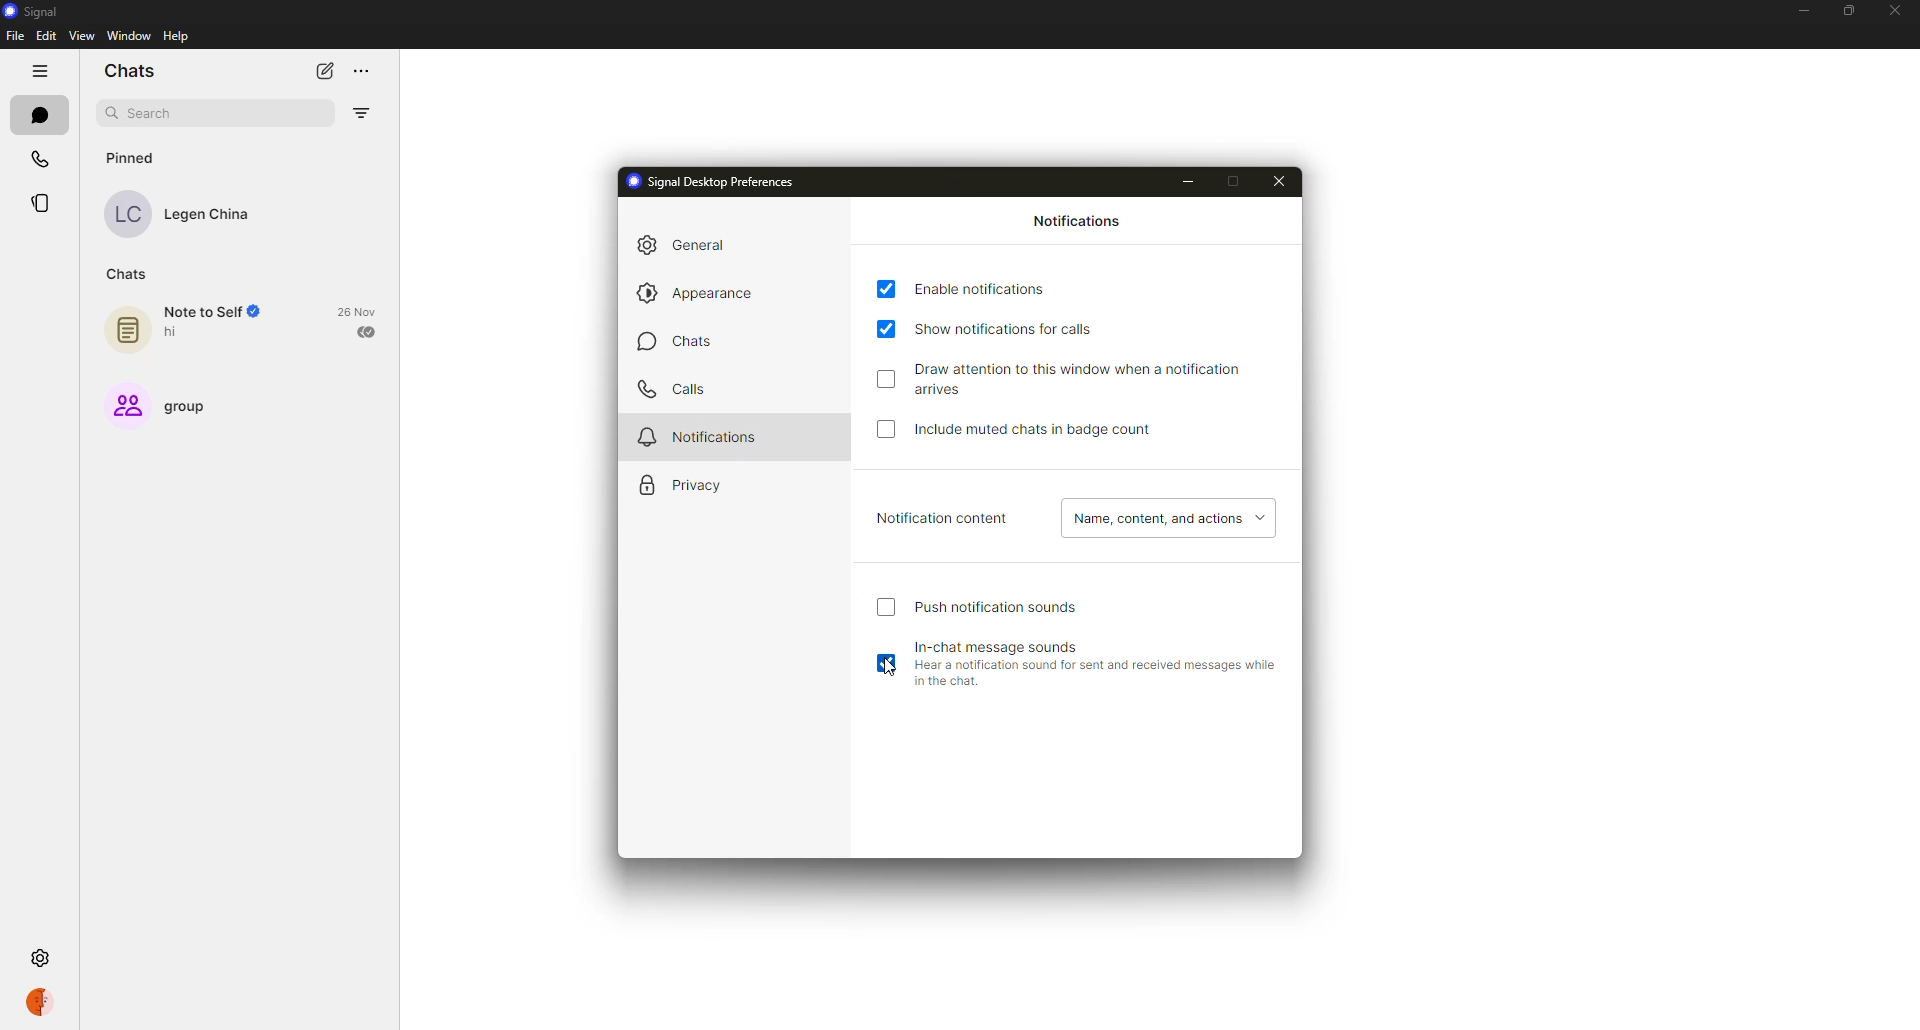  I want to click on contact, so click(190, 214).